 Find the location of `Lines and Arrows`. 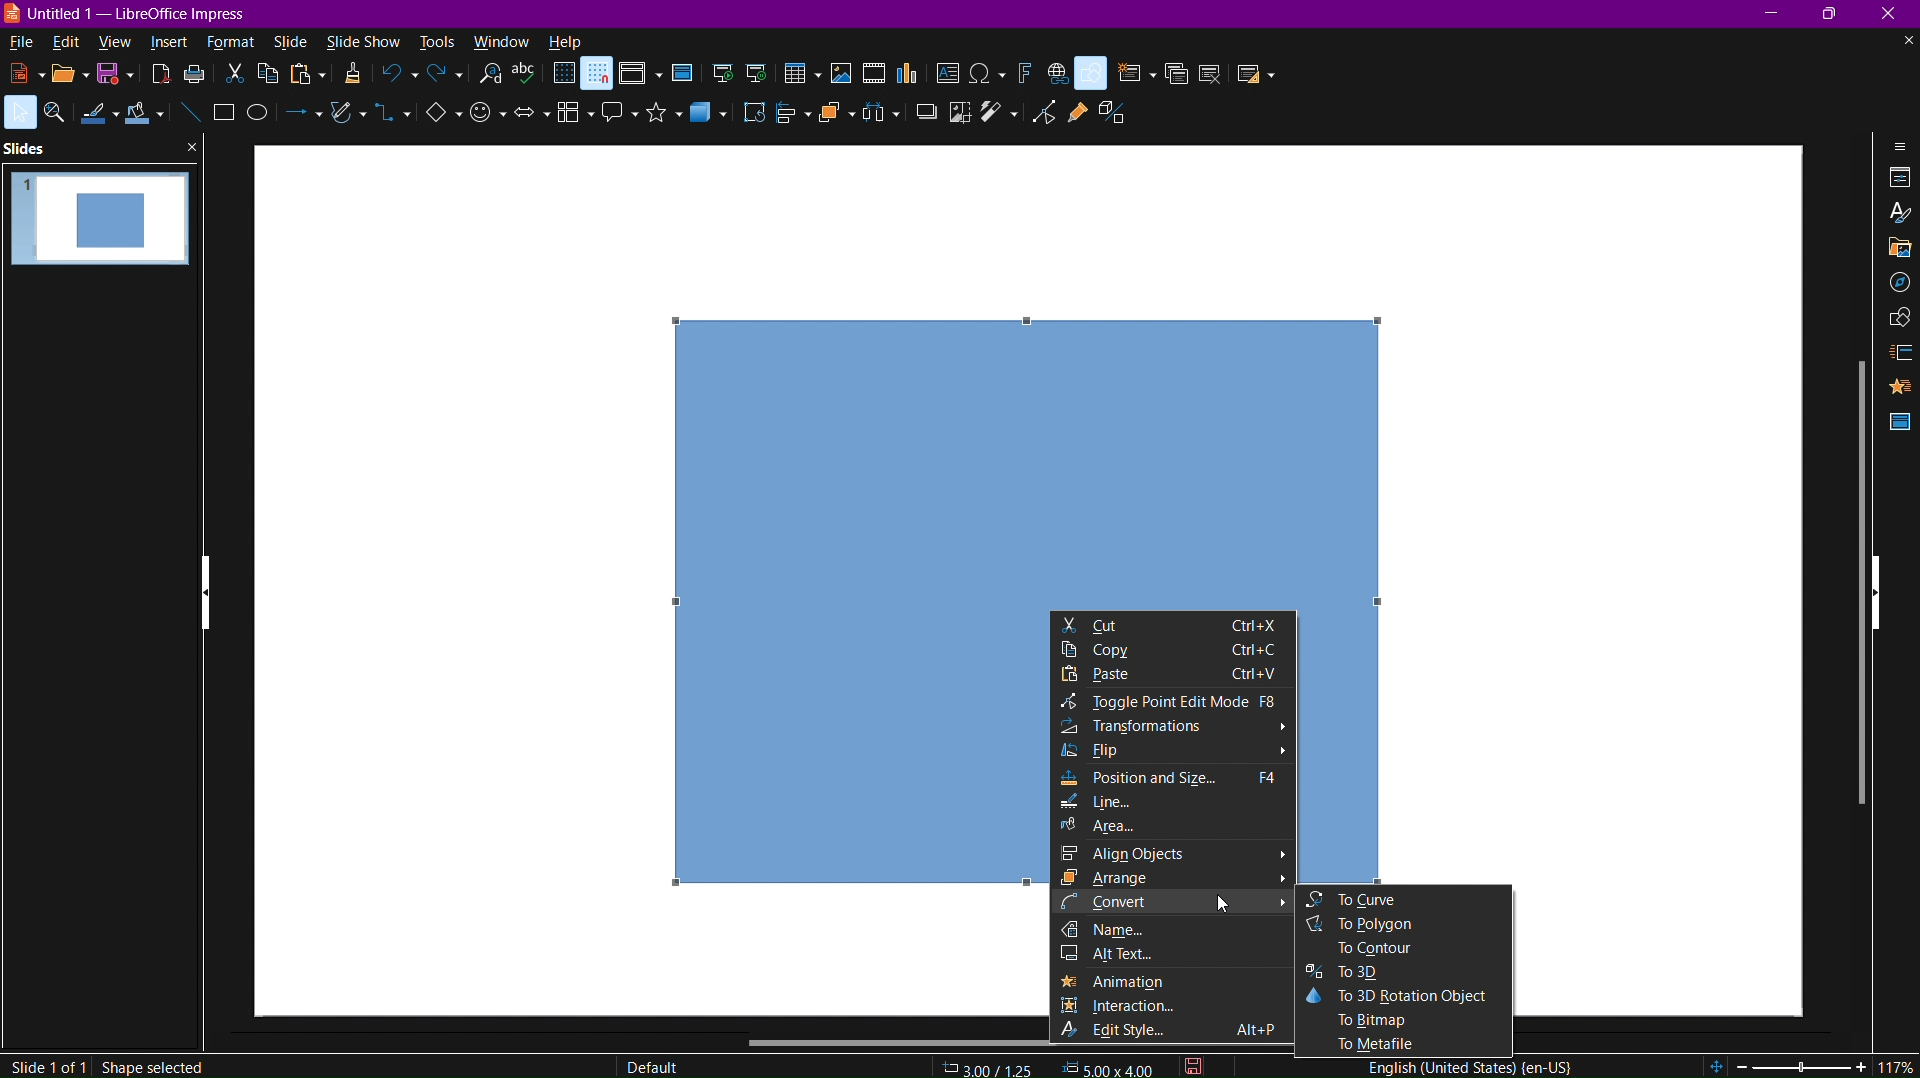

Lines and Arrows is located at coordinates (302, 122).